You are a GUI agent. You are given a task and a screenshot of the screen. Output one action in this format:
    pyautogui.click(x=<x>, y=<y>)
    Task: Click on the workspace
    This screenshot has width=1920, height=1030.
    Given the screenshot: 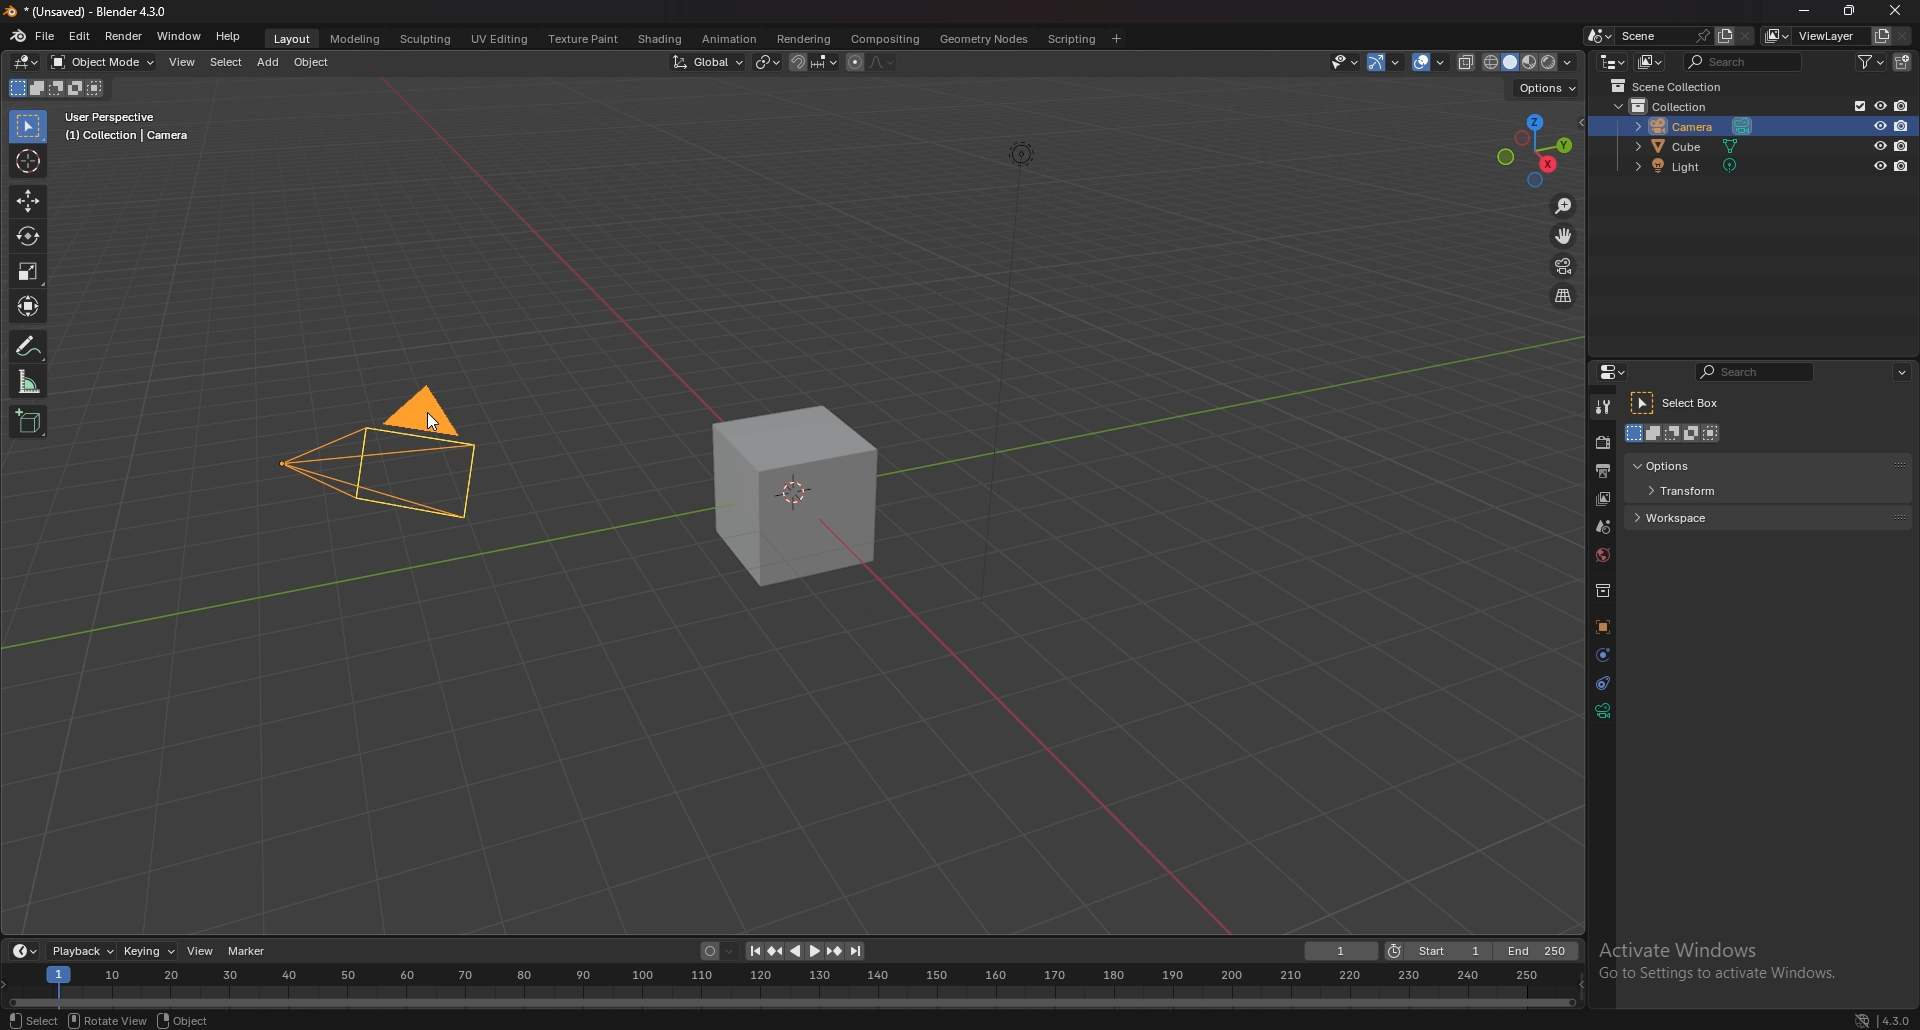 What is the action you would take?
    pyautogui.click(x=1695, y=516)
    